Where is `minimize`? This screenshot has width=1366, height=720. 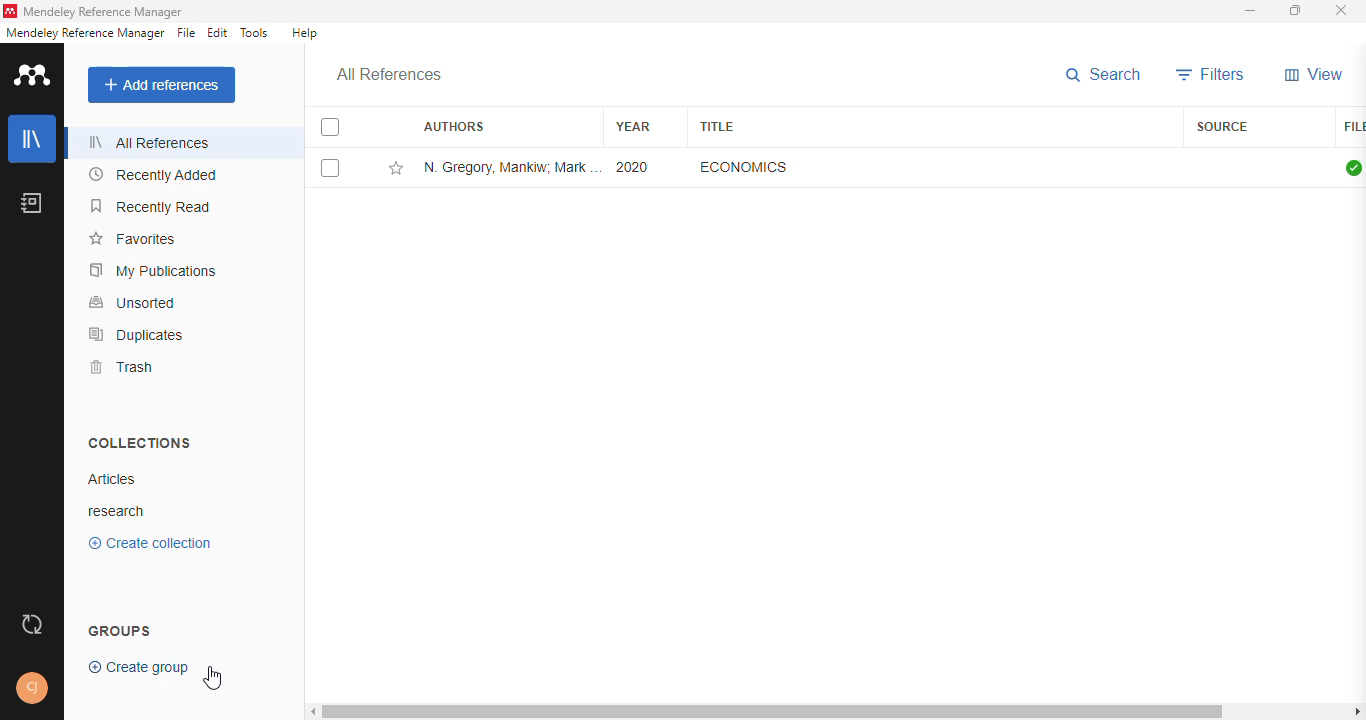
minimize is located at coordinates (1251, 11).